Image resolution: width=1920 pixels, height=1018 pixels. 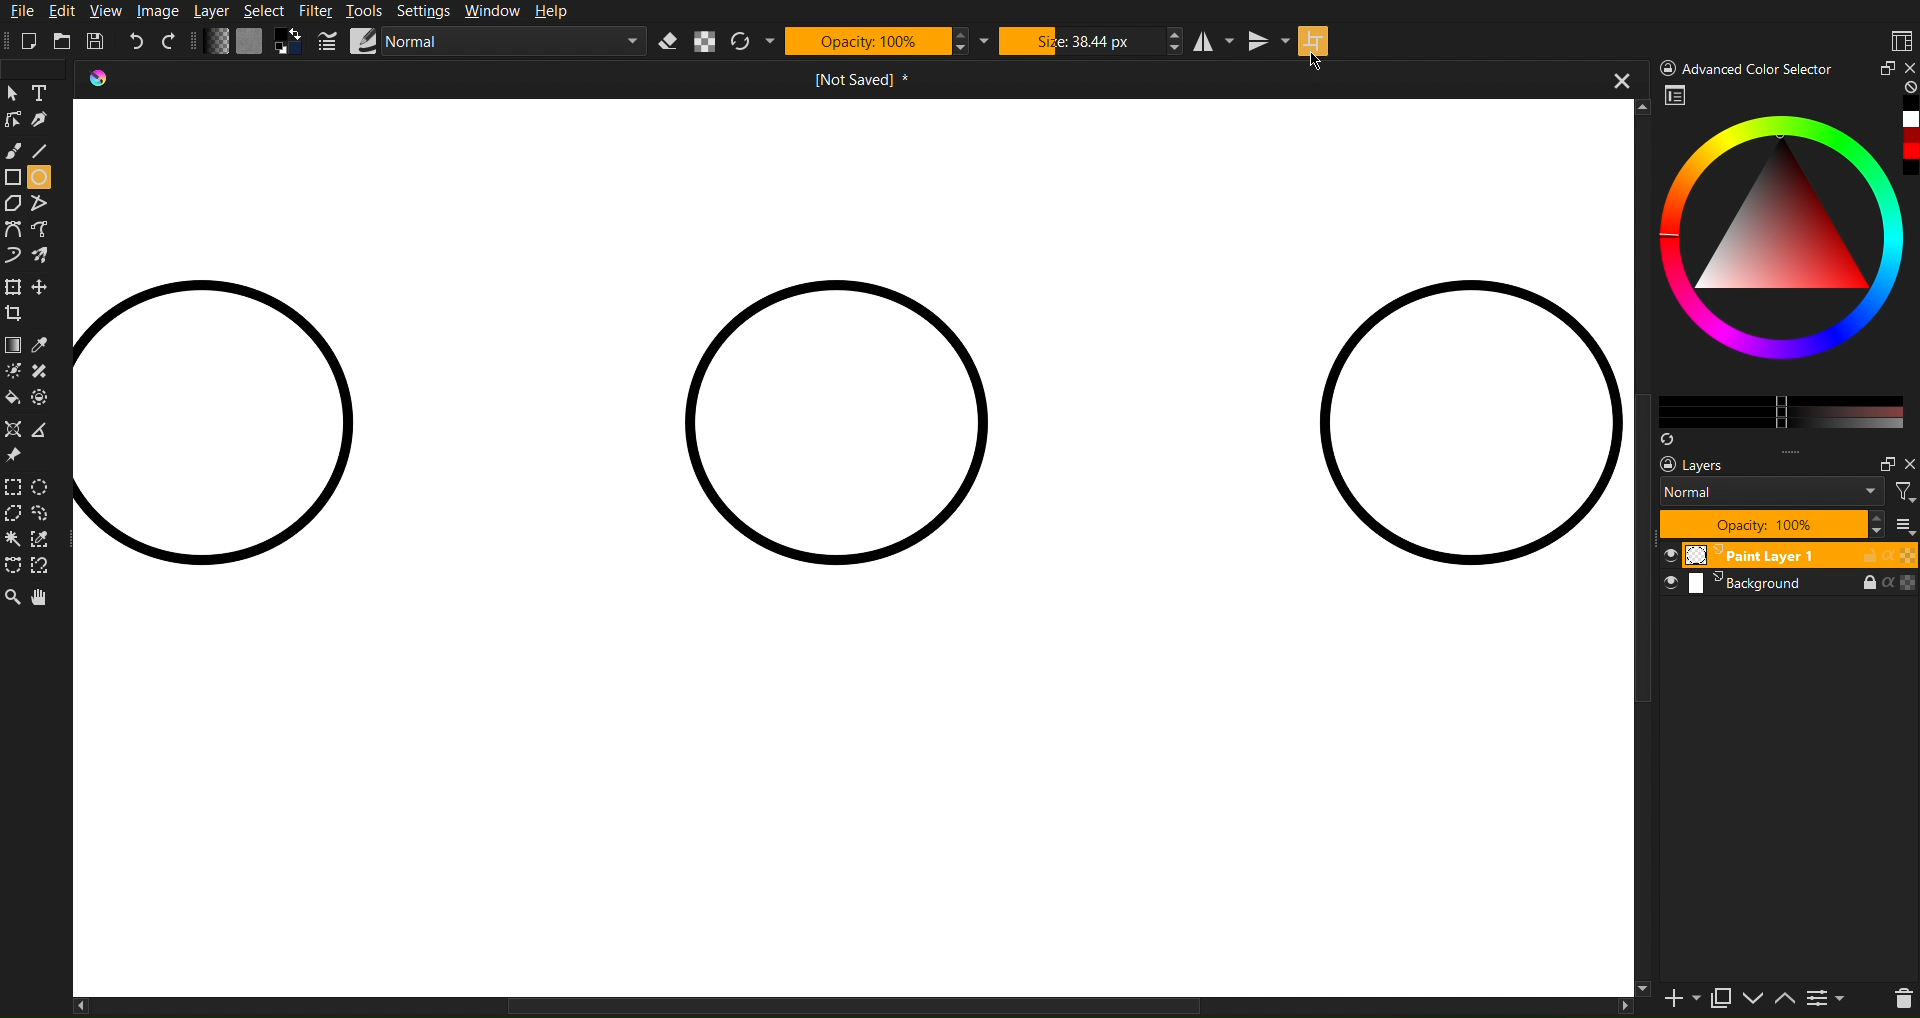 What do you see at coordinates (1788, 267) in the screenshot?
I see `Advanced Color Selector` at bounding box center [1788, 267].